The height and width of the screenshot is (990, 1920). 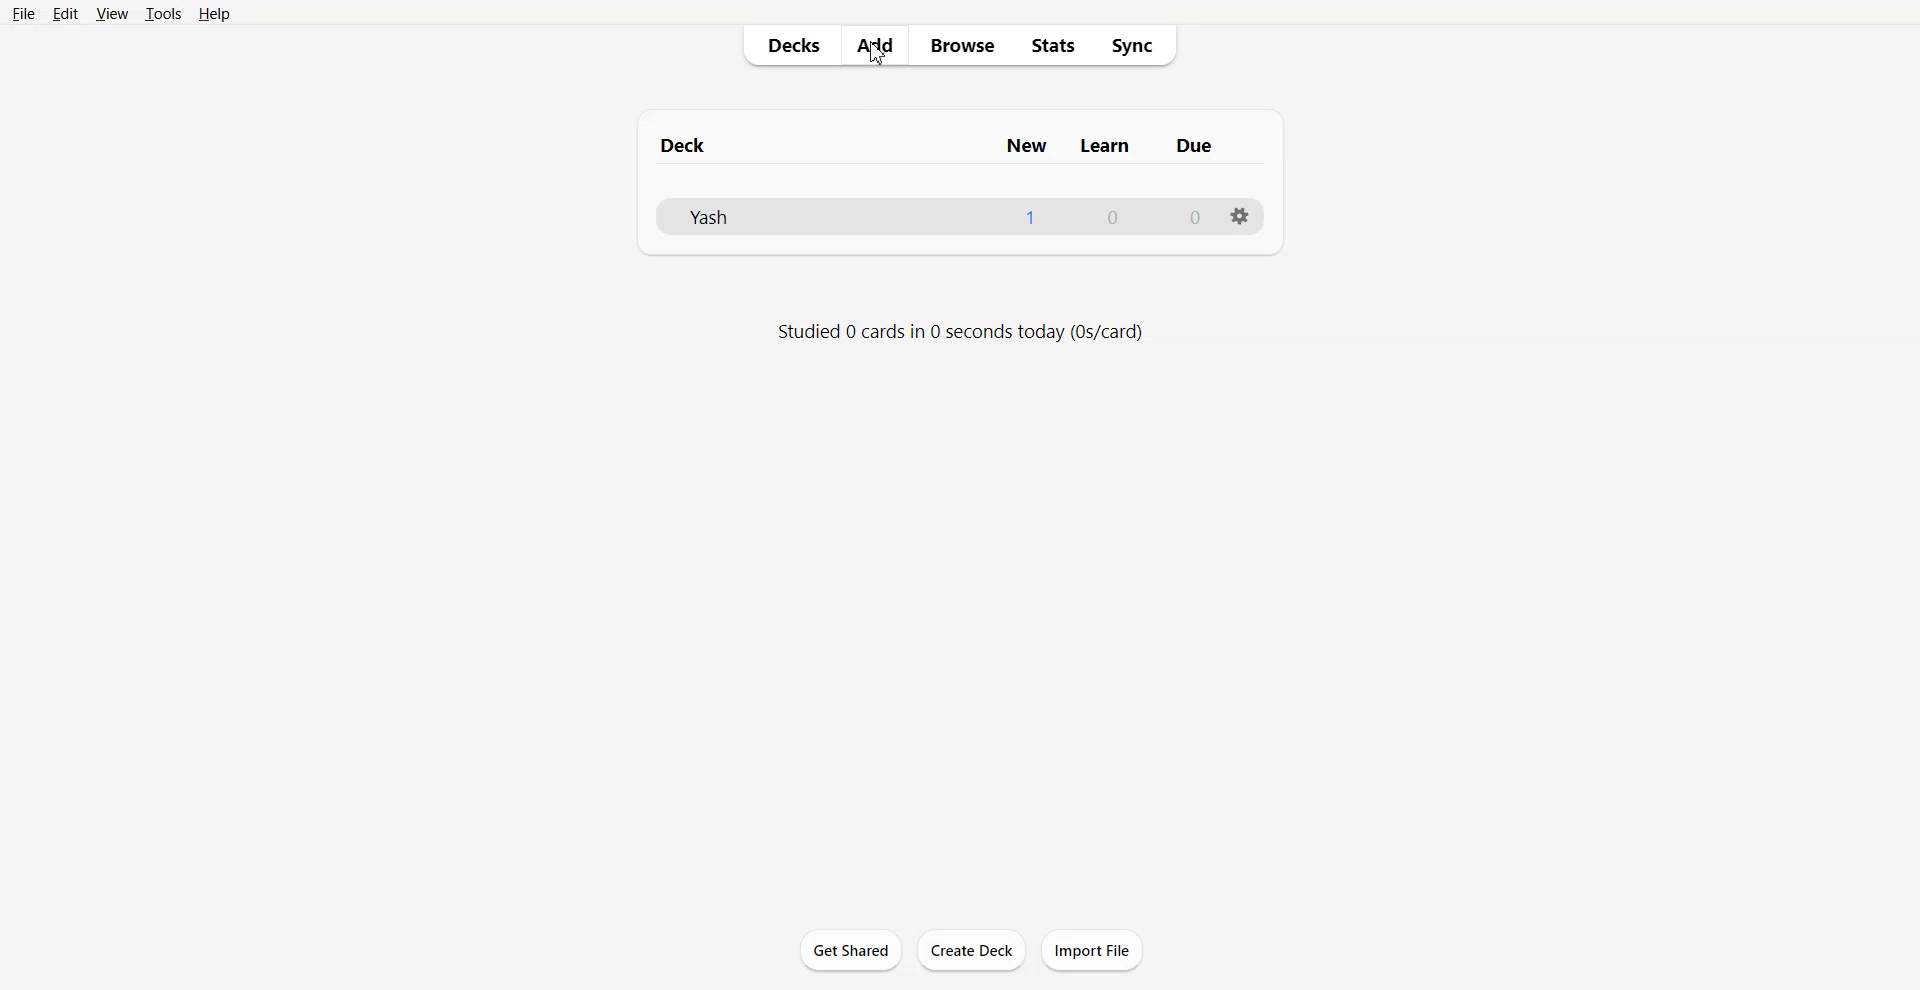 What do you see at coordinates (1196, 146) in the screenshot?
I see `due` at bounding box center [1196, 146].